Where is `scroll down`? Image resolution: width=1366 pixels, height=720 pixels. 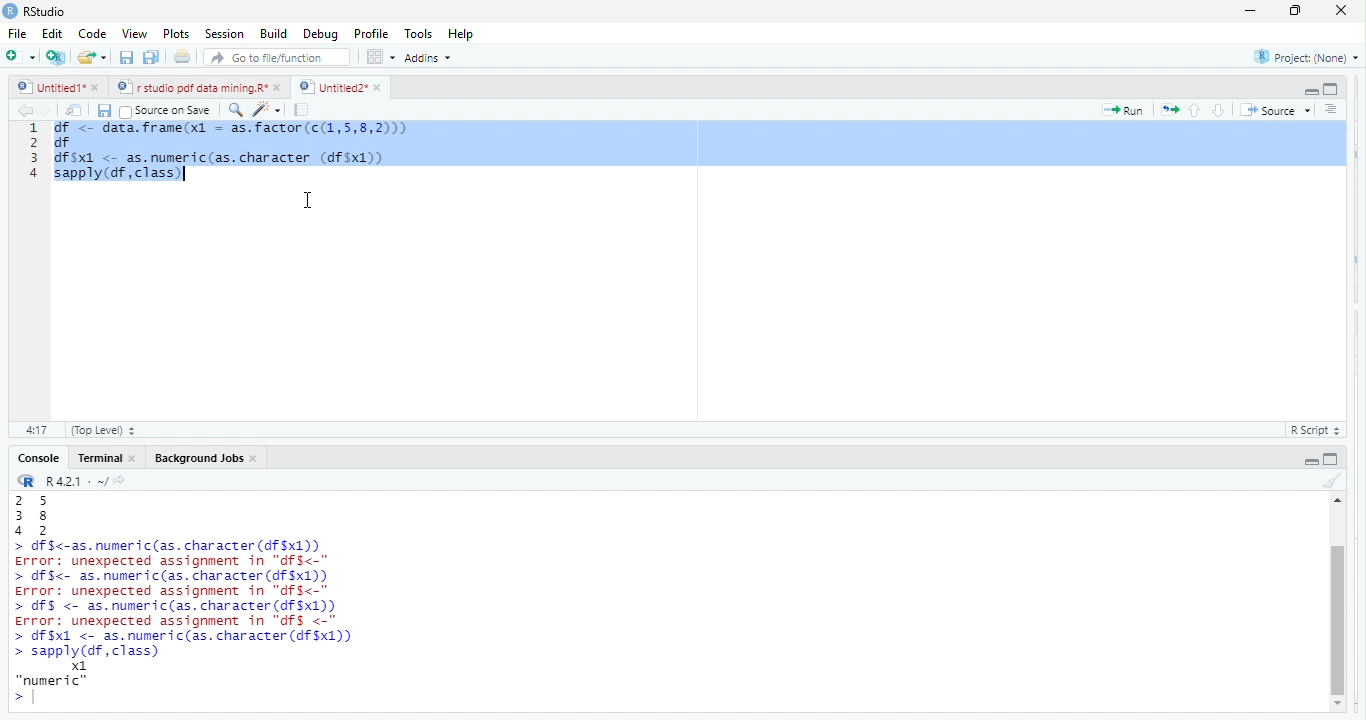 scroll down is located at coordinates (1341, 703).